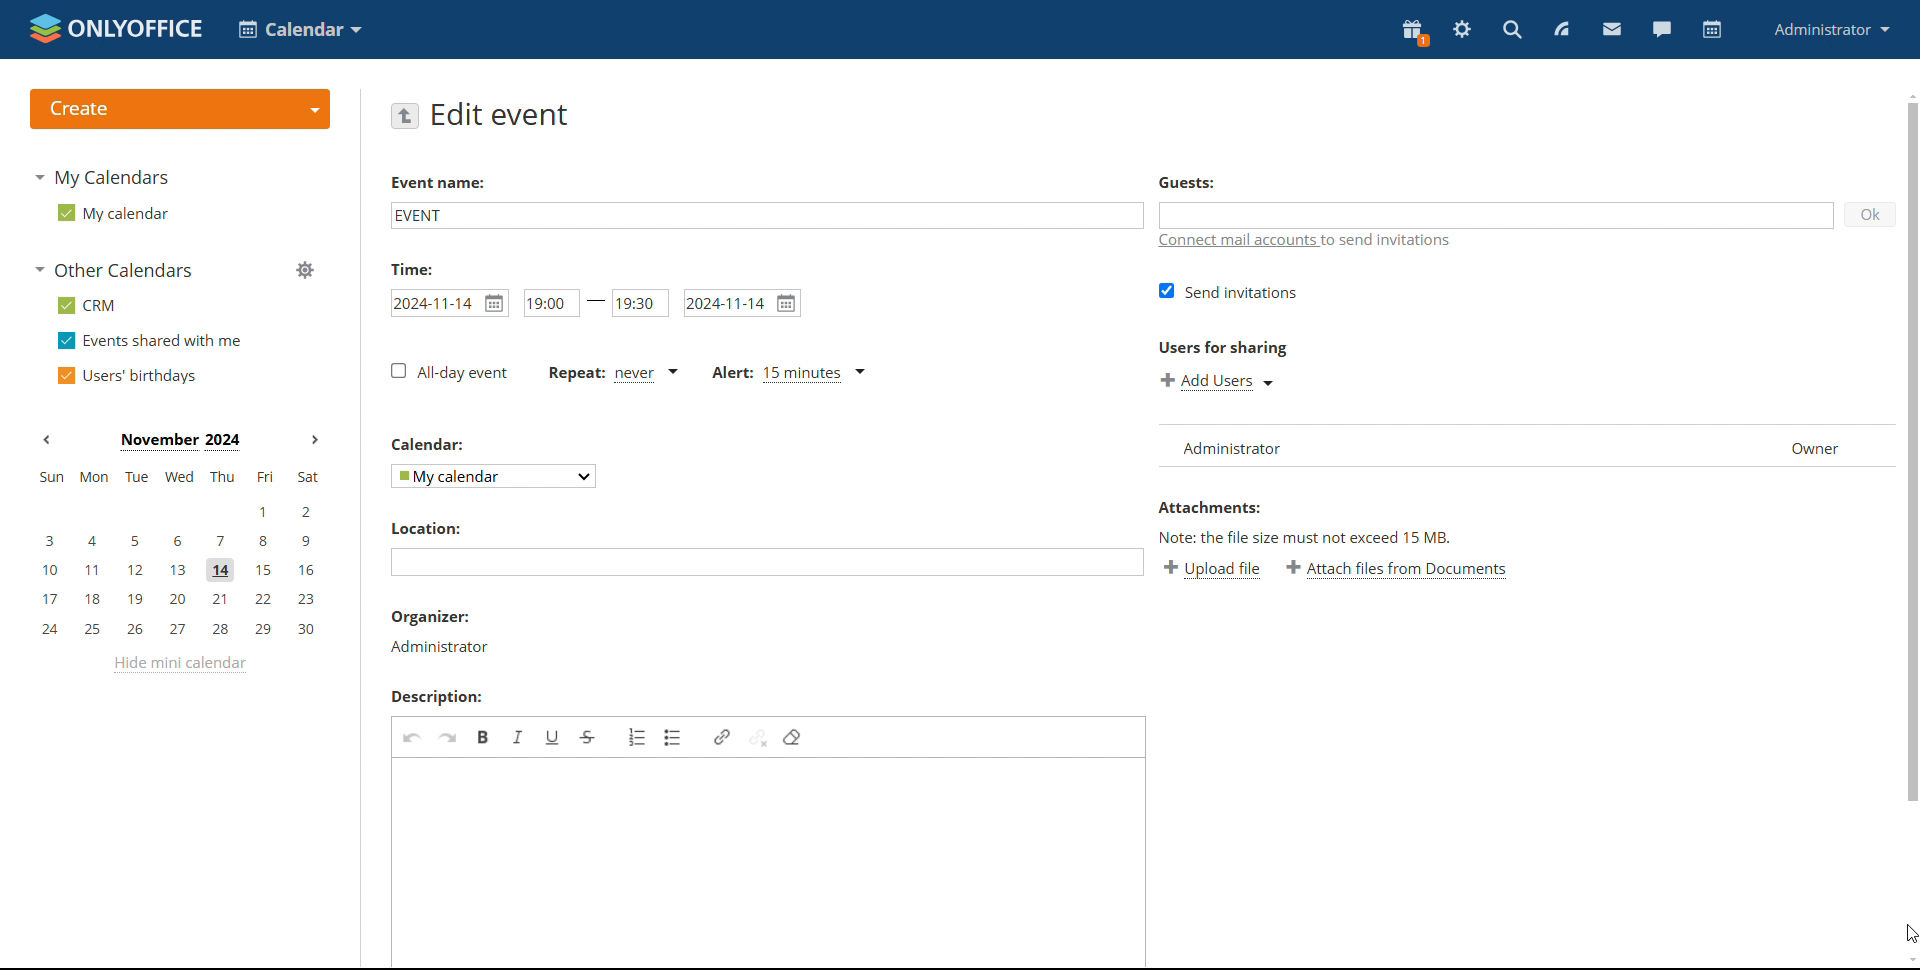 The width and height of the screenshot is (1920, 970). I want to click on create, so click(179, 109).